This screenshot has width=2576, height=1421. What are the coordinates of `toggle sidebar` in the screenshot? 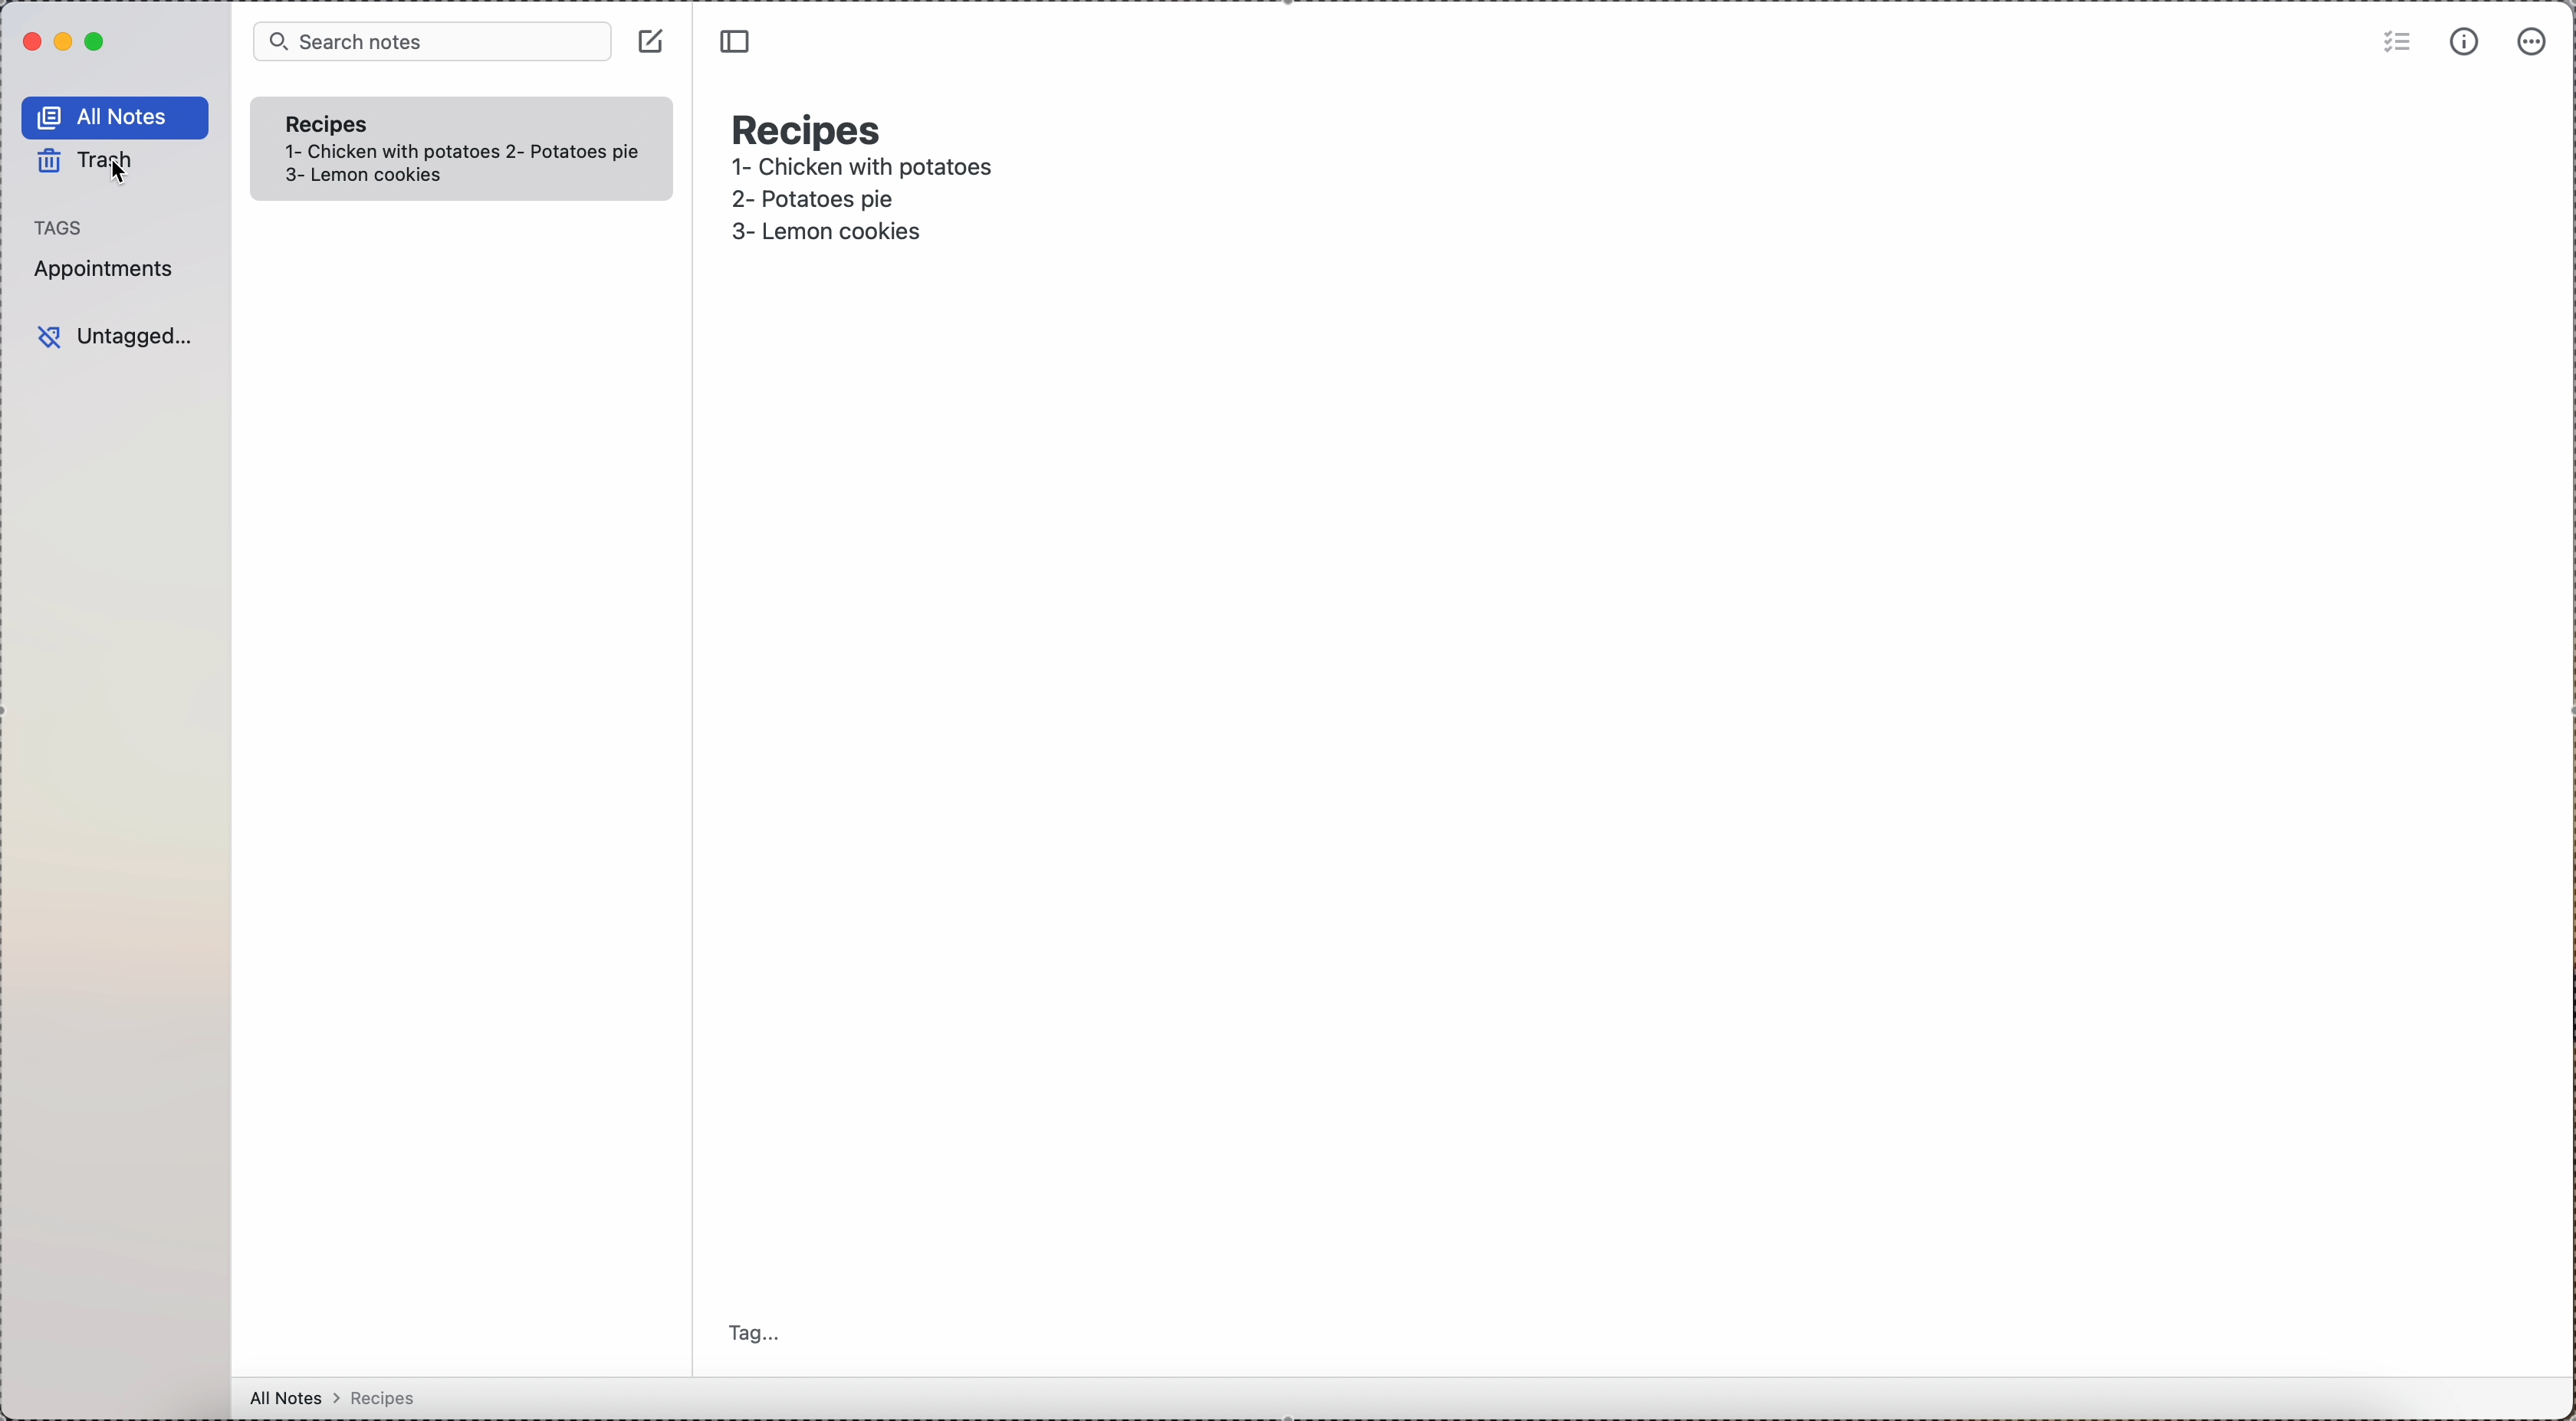 It's located at (740, 43).